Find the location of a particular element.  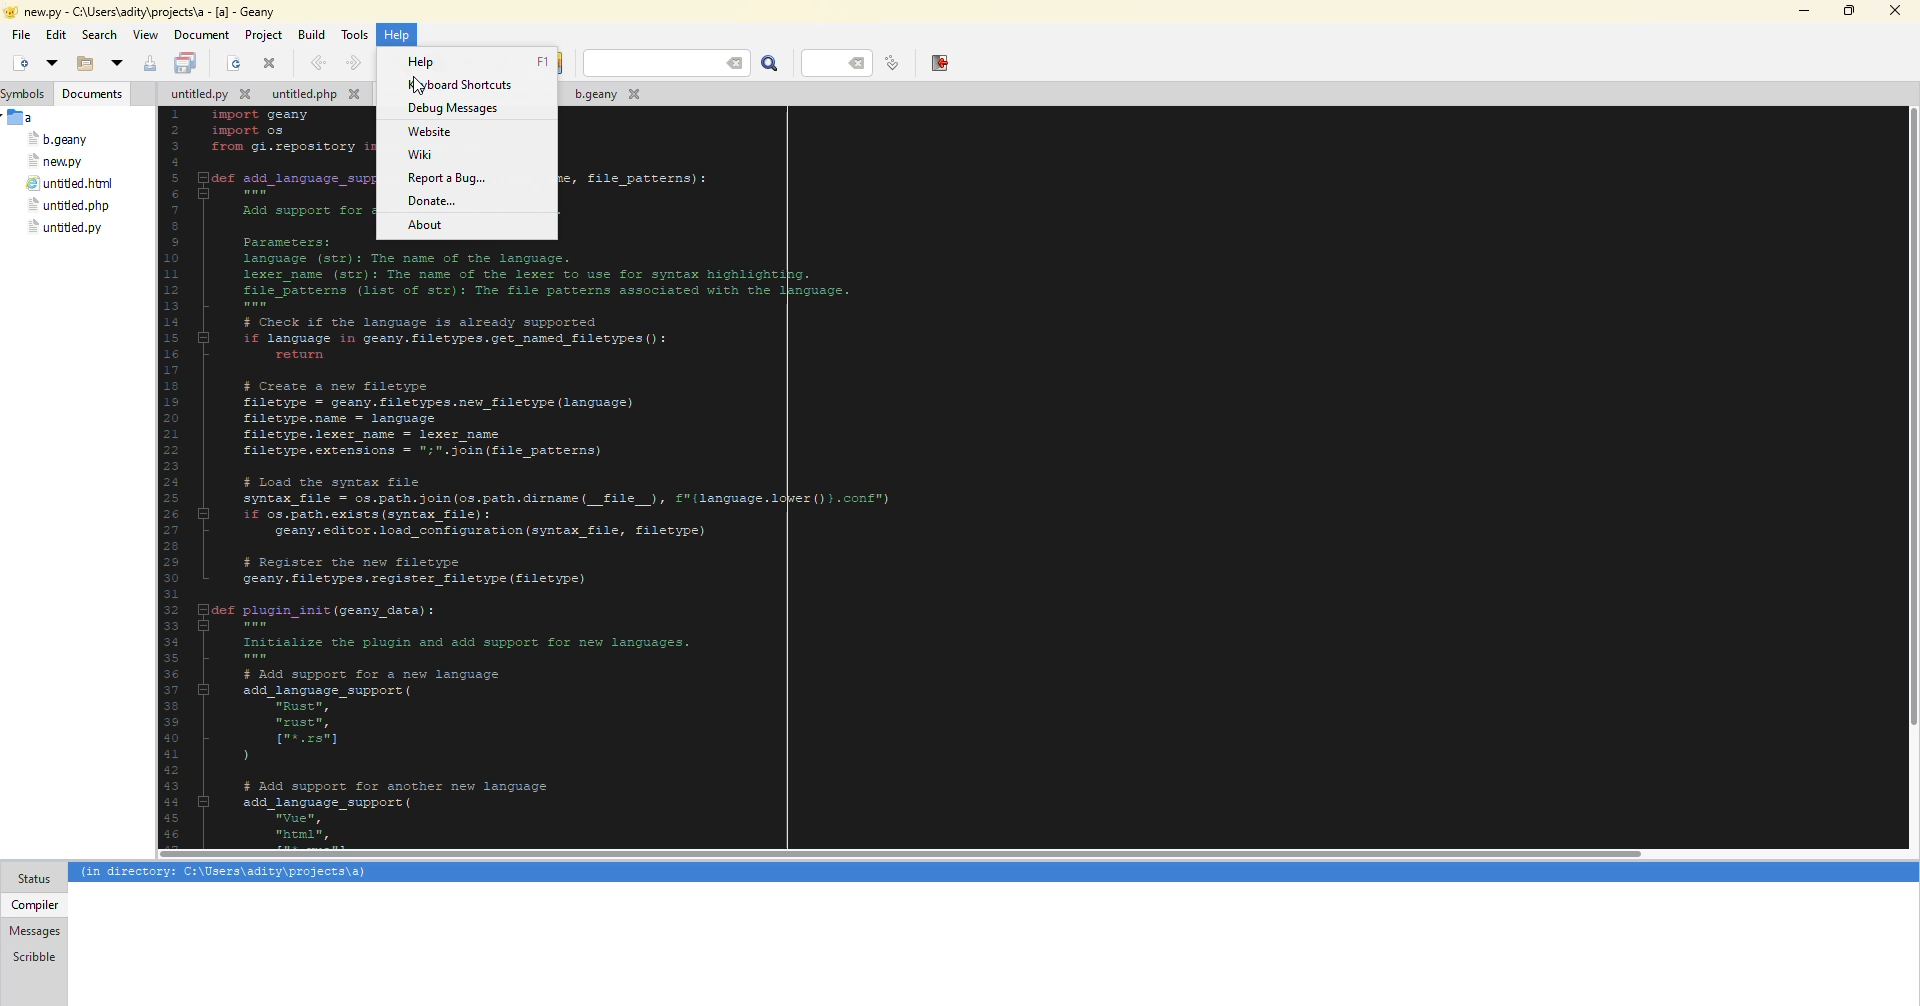

file is located at coordinates (59, 140).